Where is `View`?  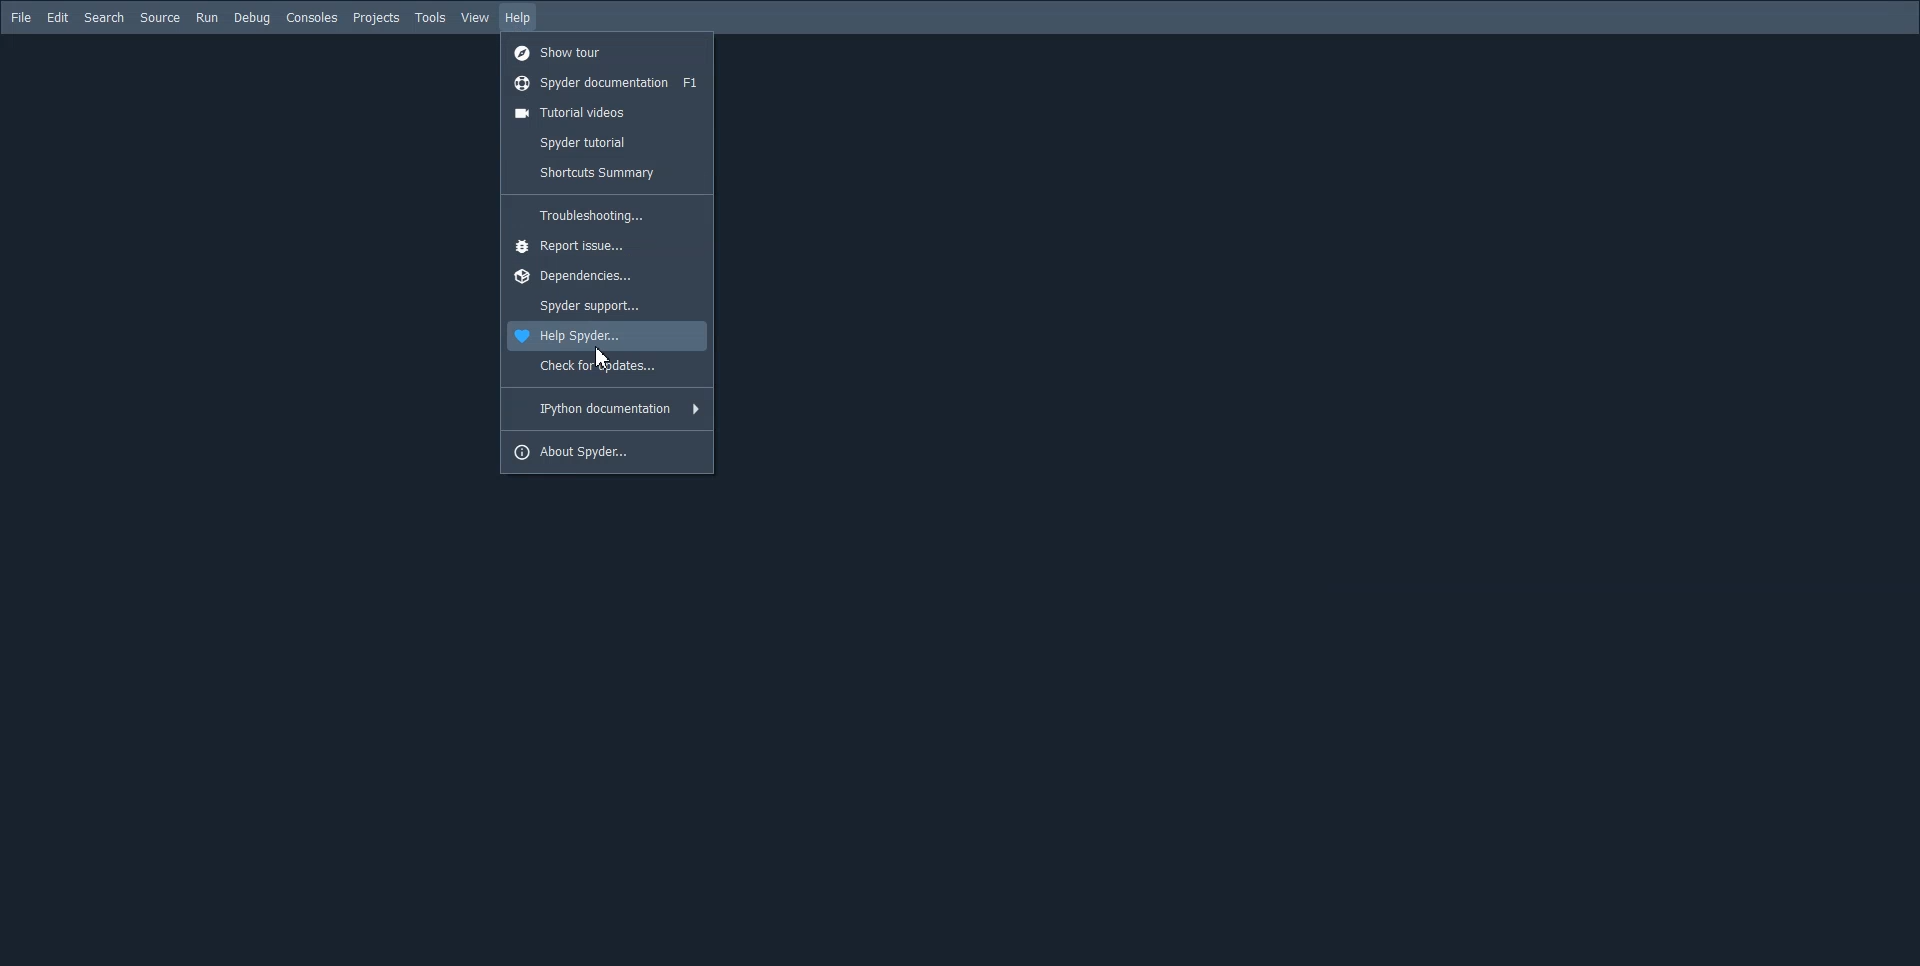 View is located at coordinates (475, 17).